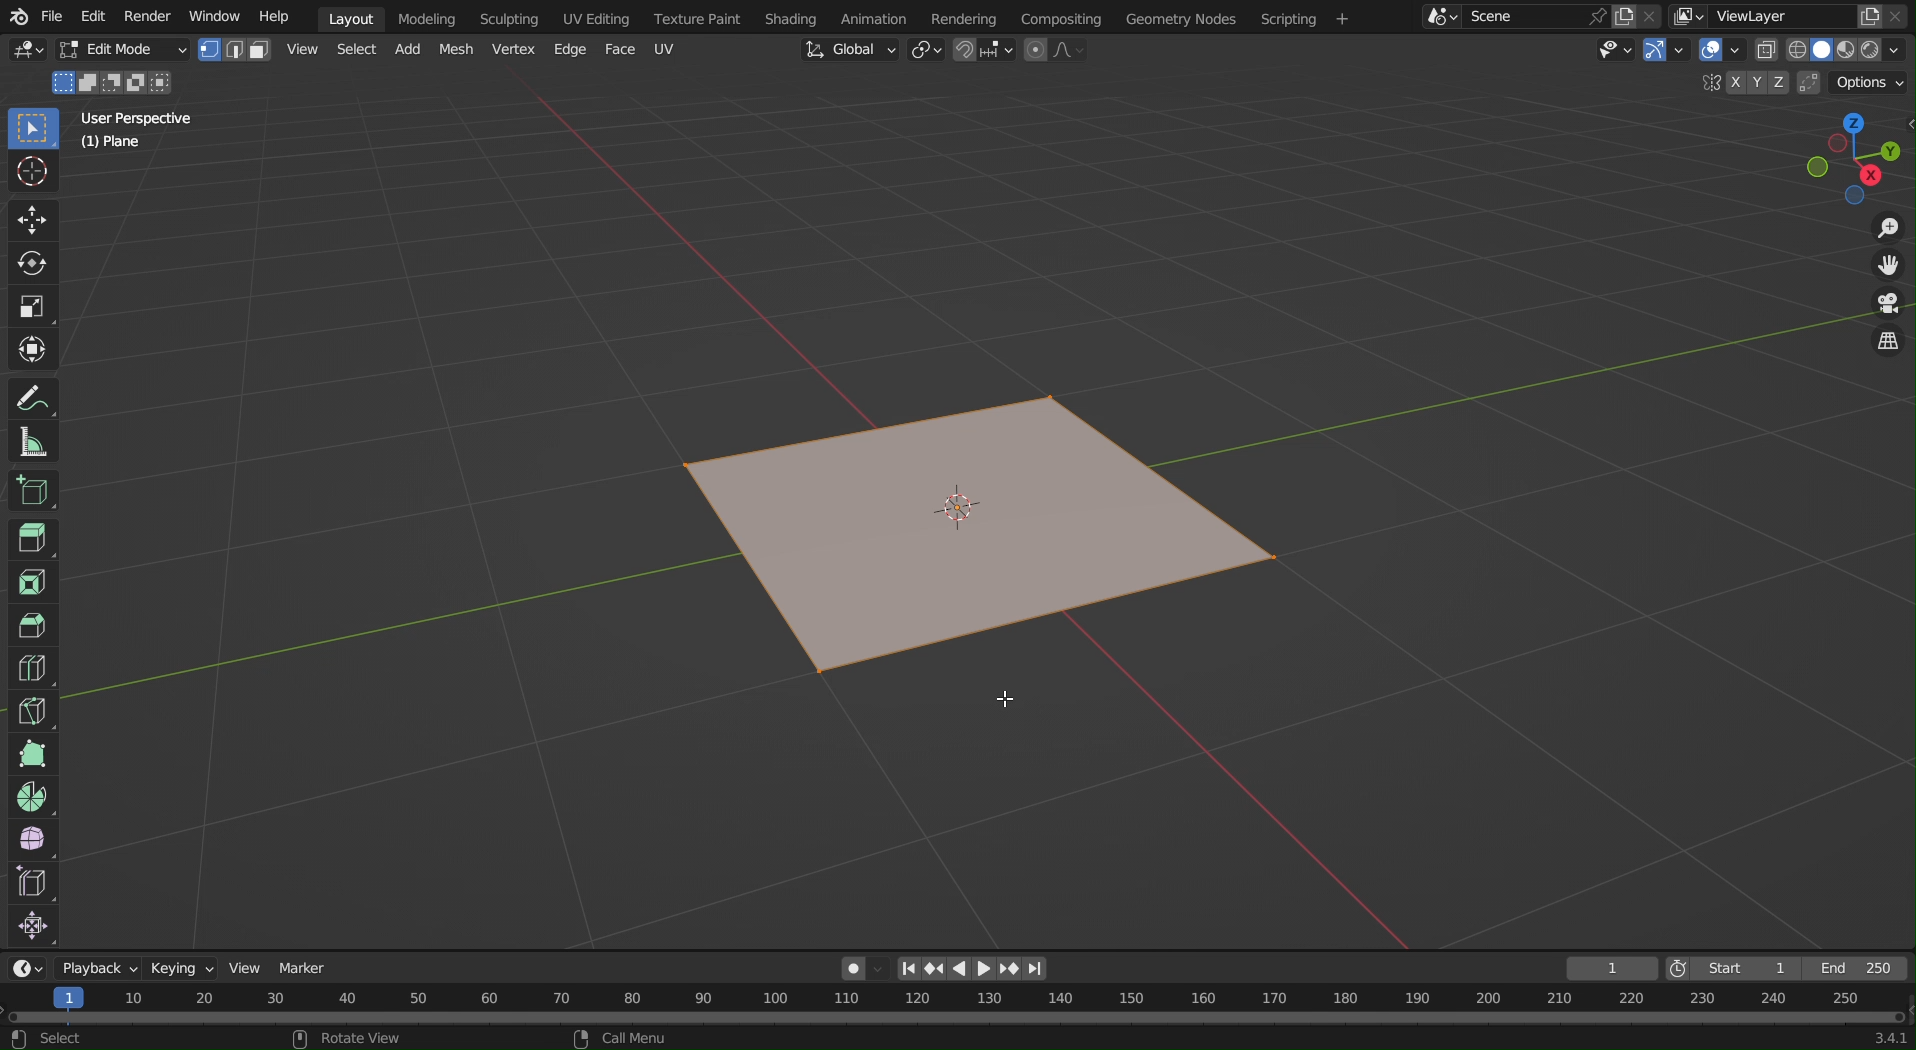 This screenshot has height=1050, width=1916. I want to click on Move View, so click(1890, 271).